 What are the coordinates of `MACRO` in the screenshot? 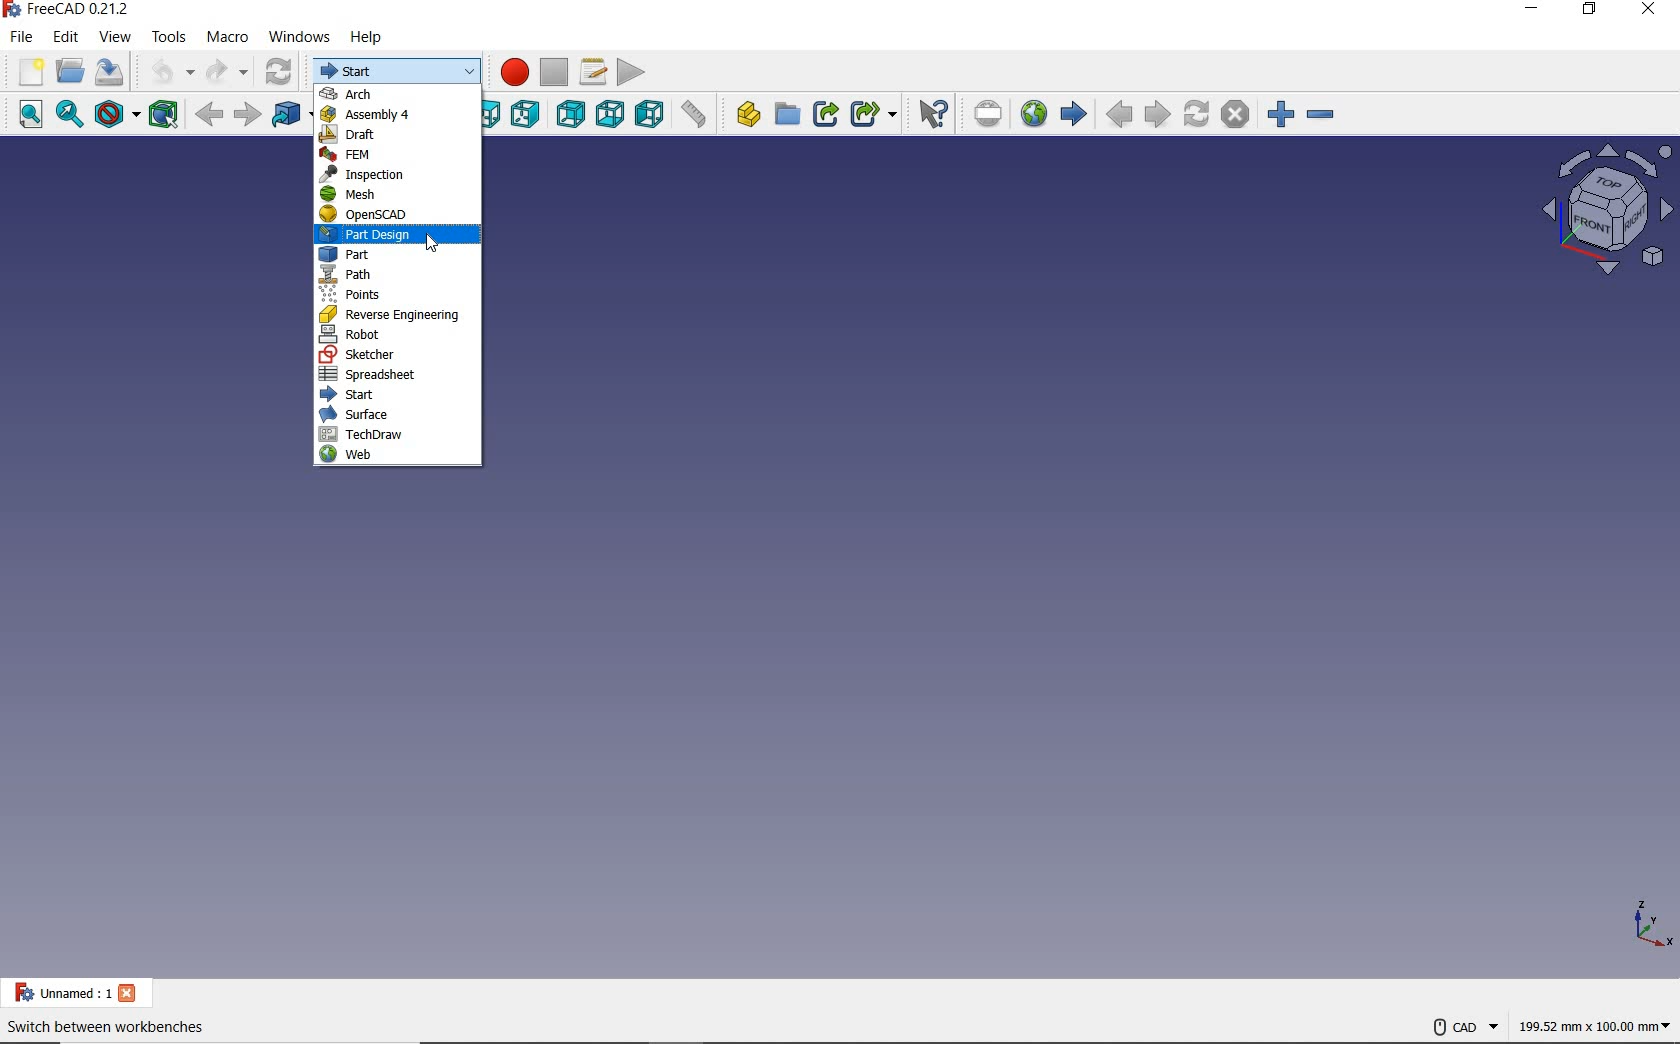 It's located at (227, 40).